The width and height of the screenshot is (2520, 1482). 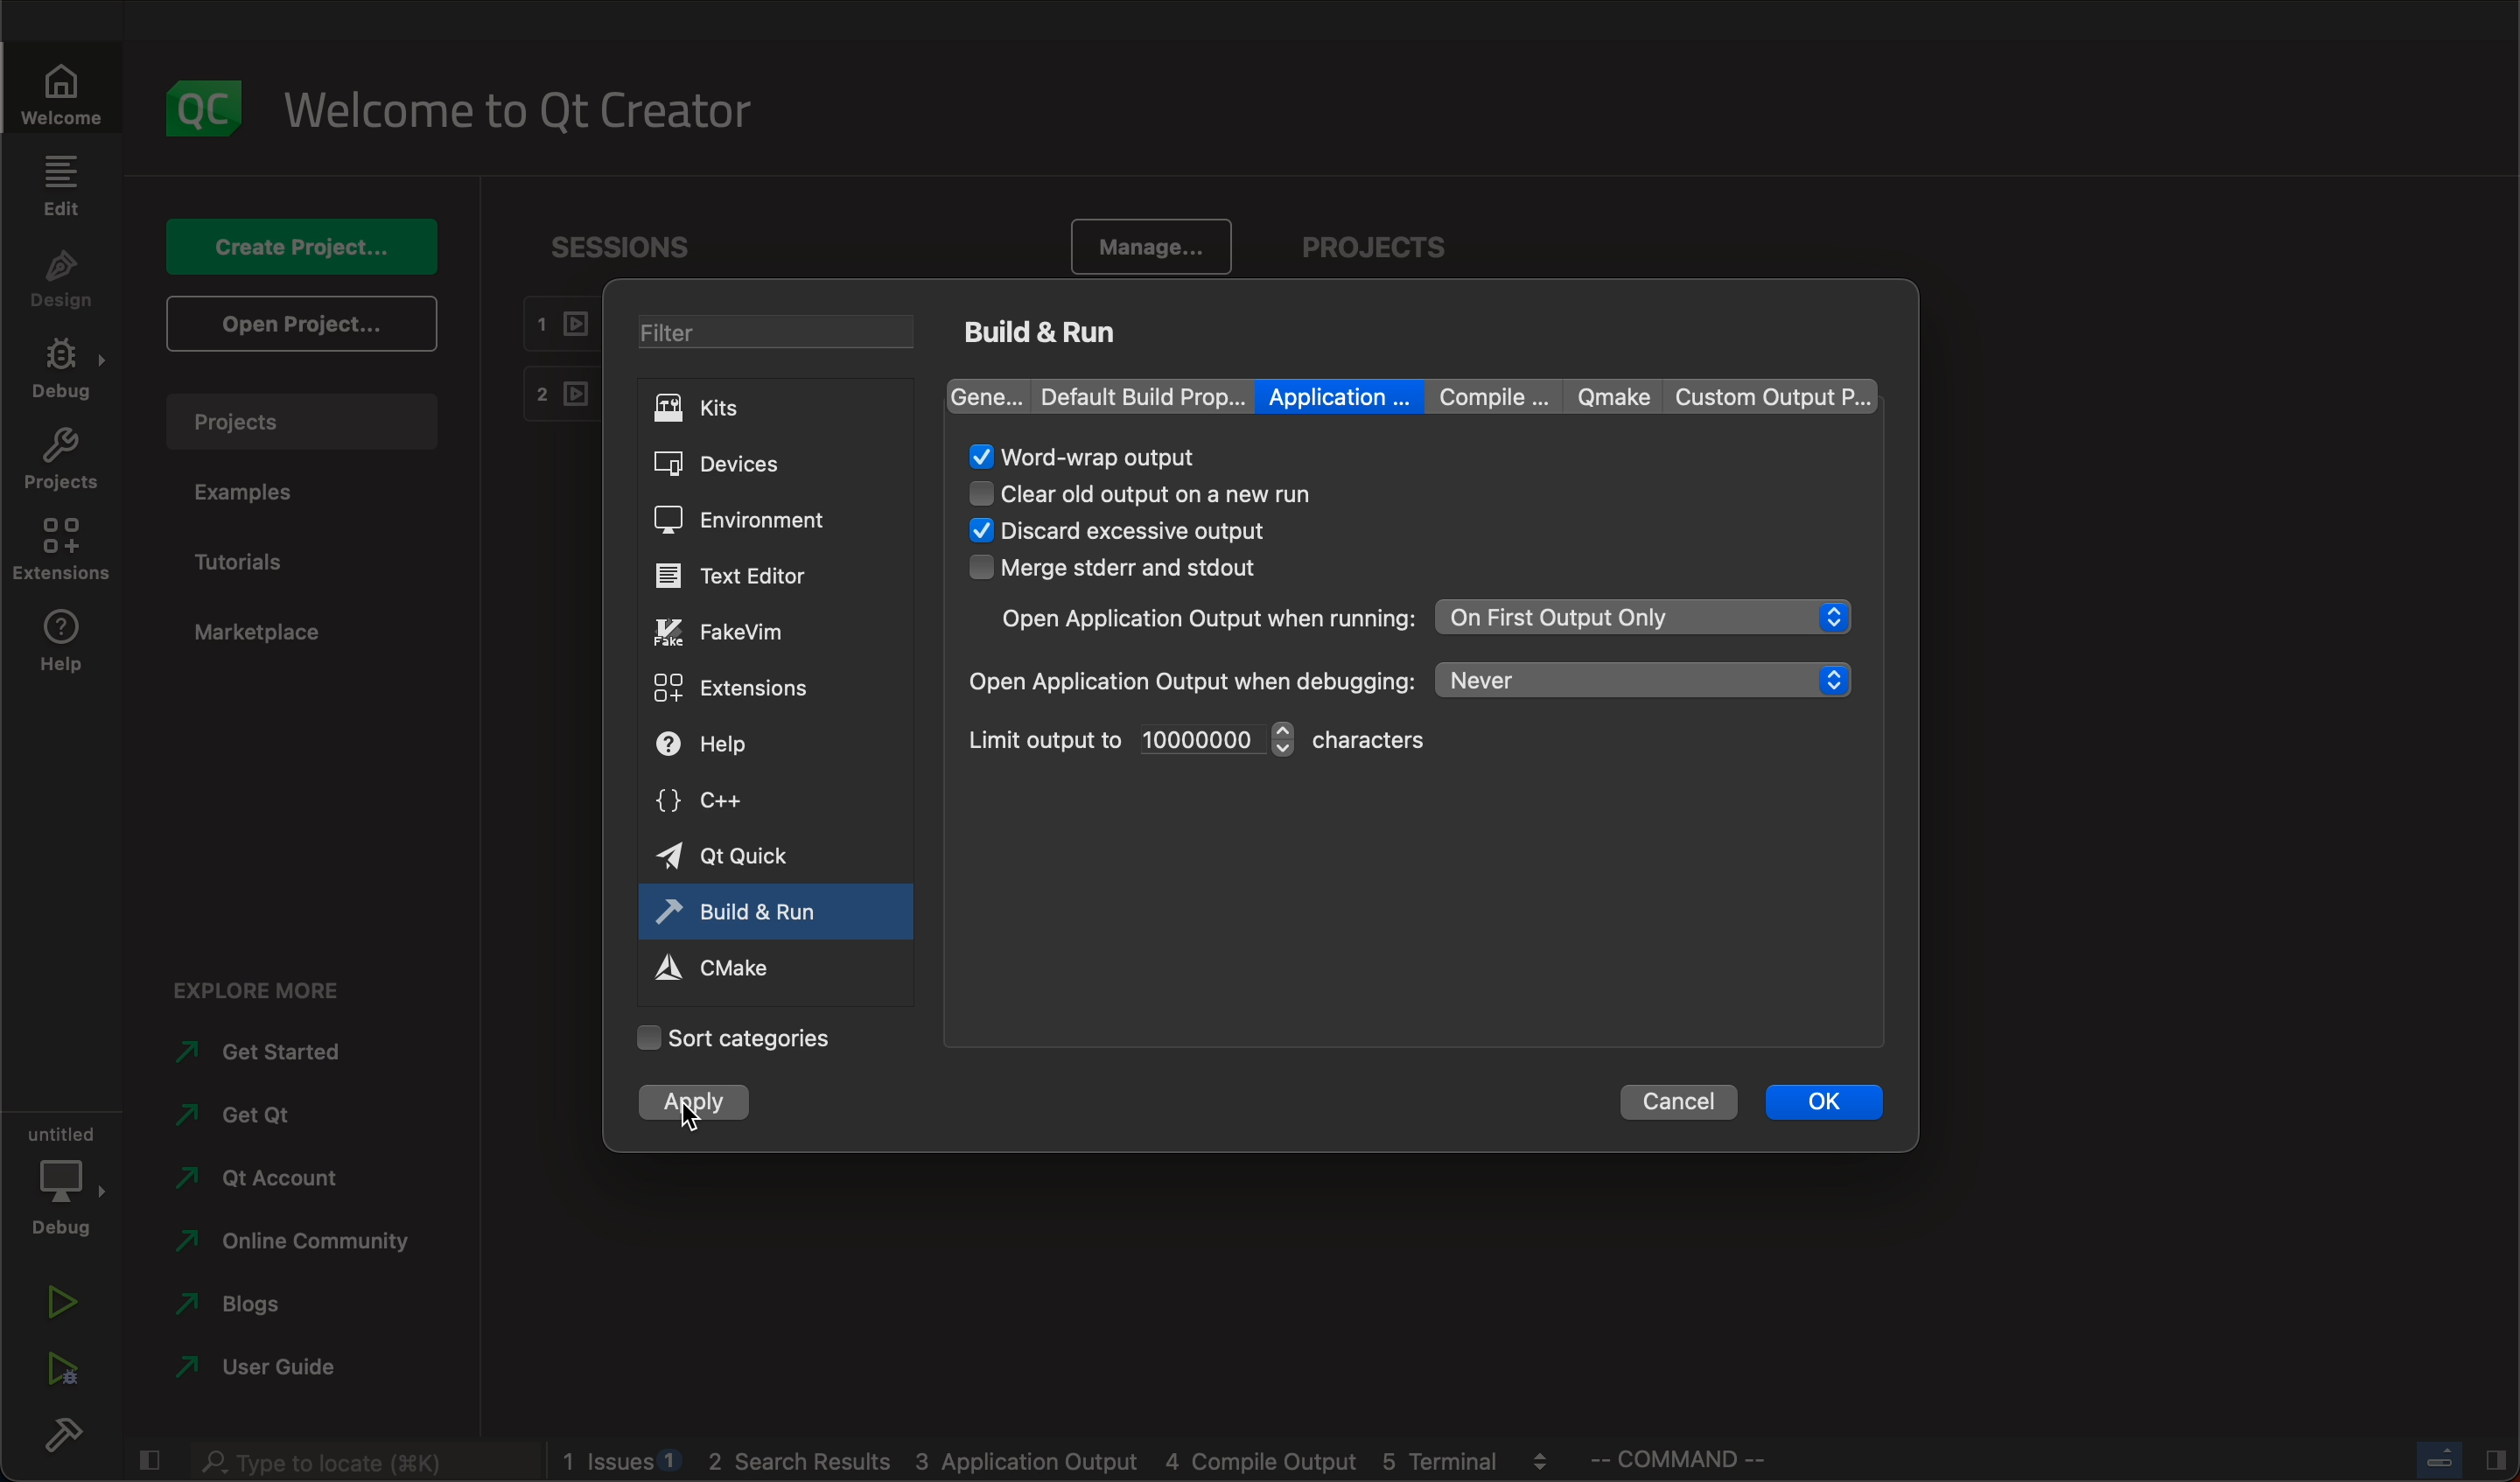 I want to click on help, so click(x=755, y=745).